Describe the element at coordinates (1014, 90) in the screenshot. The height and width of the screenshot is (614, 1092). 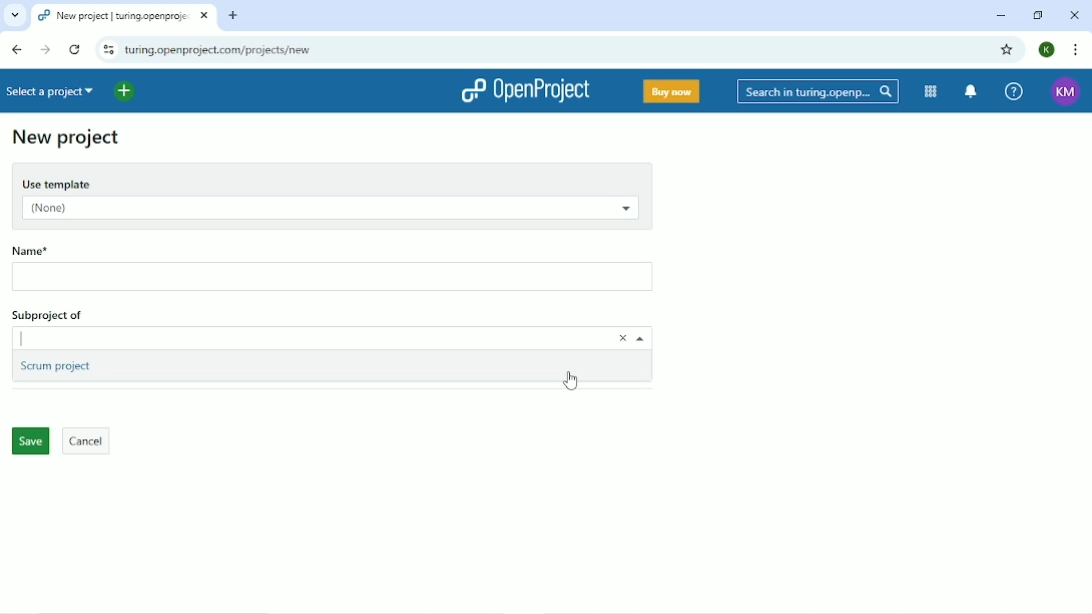
I see `Help` at that location.